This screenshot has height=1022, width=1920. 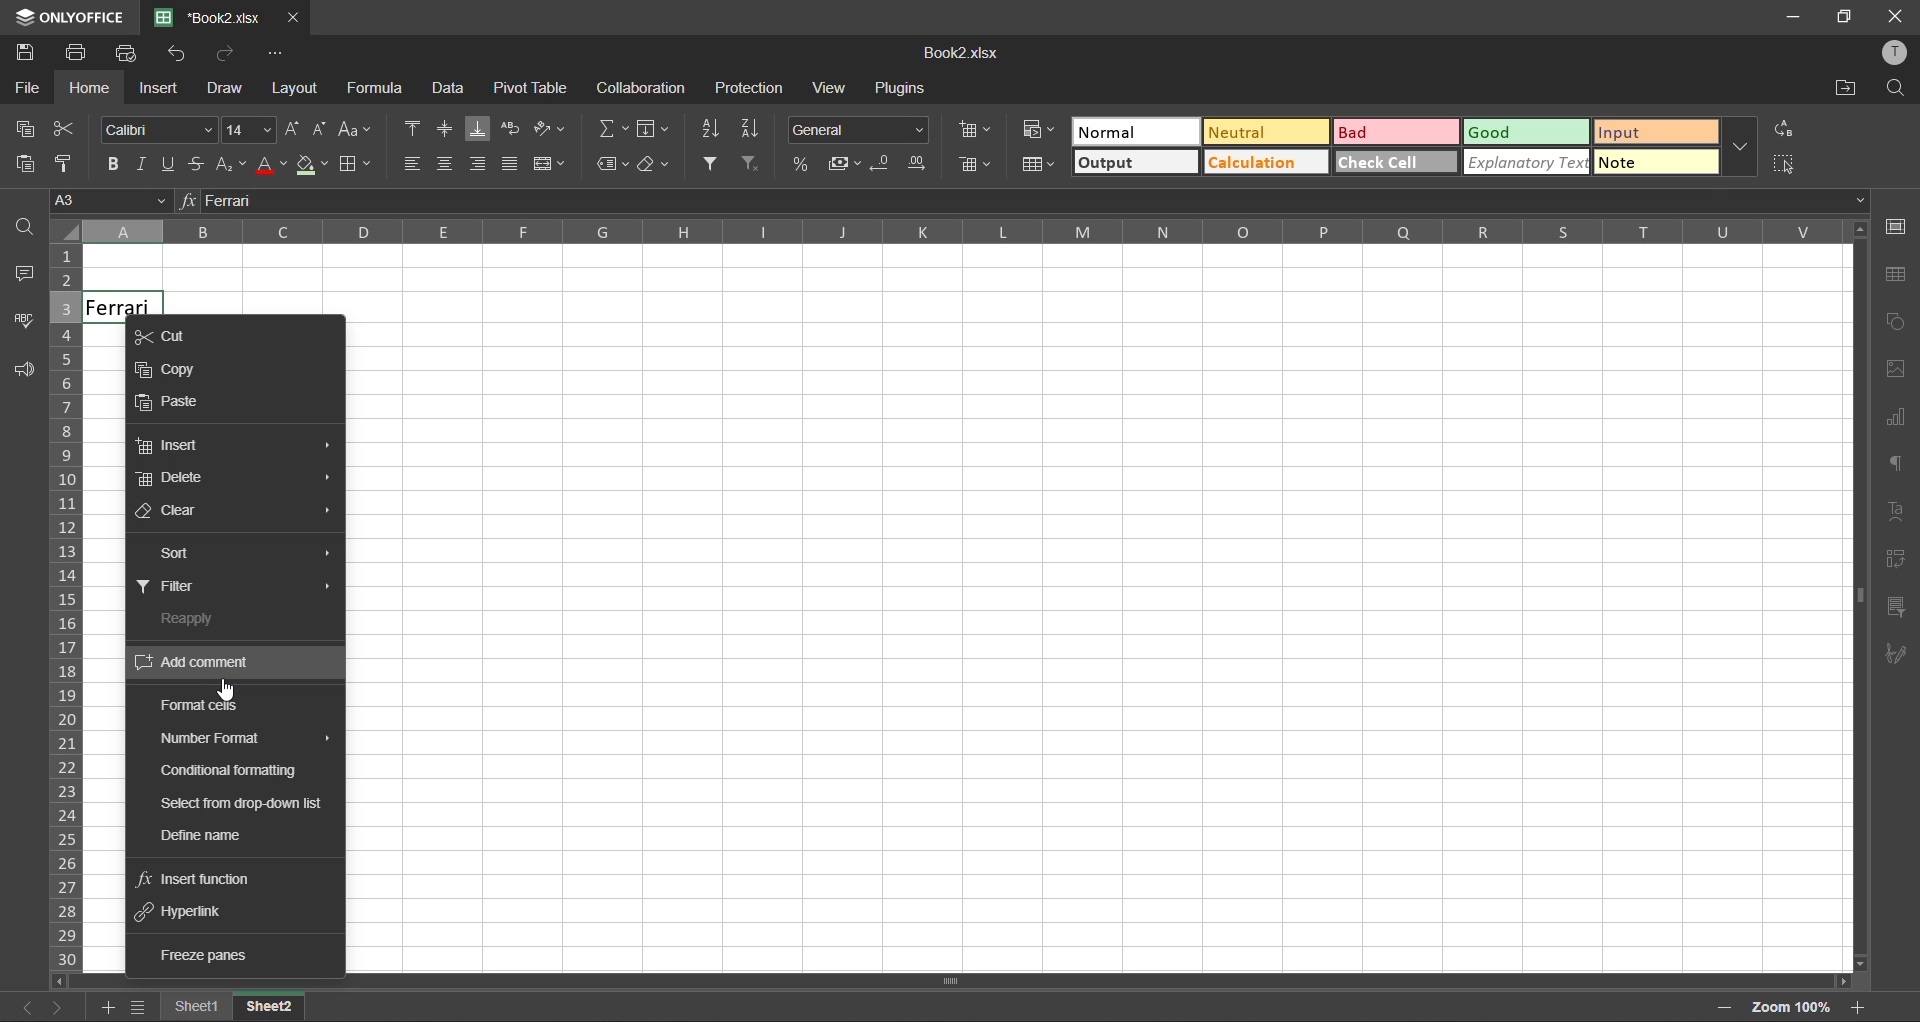 I want to click on conditional formatting, so click(x=1036, y=131).